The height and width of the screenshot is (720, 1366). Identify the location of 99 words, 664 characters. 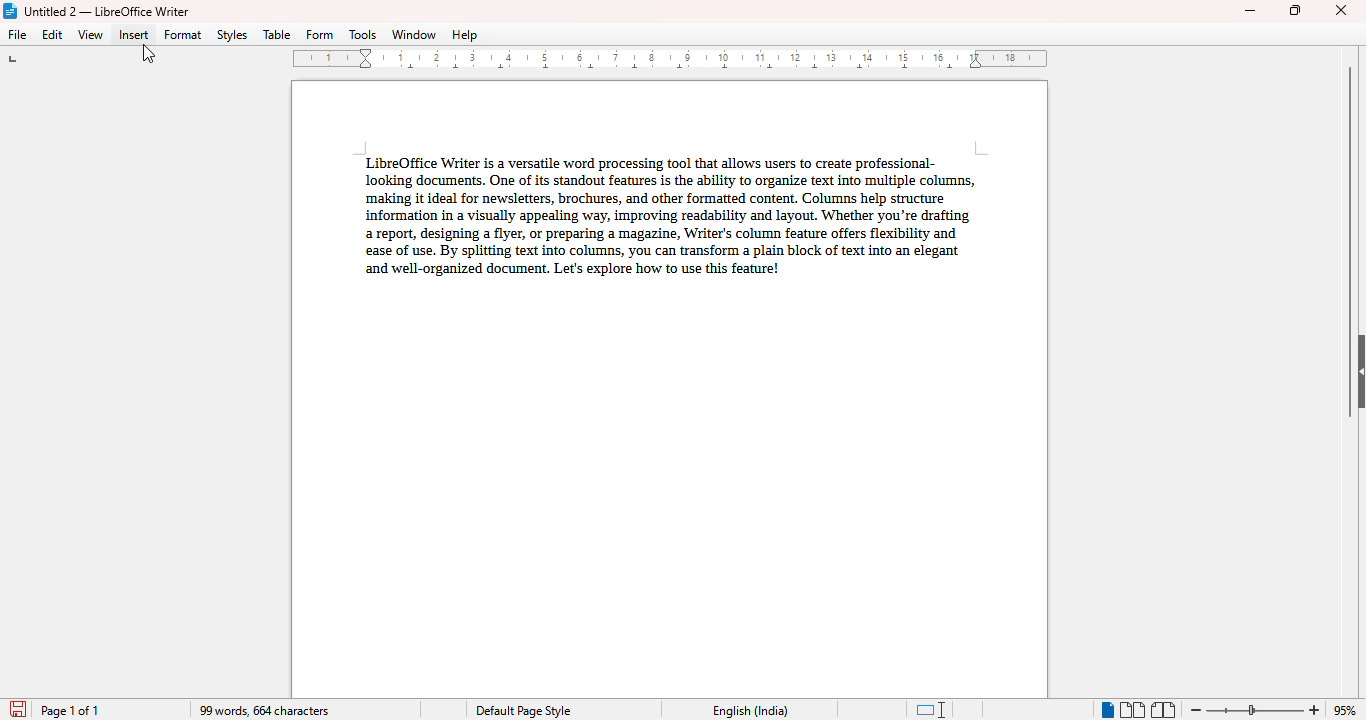
(263, 711).